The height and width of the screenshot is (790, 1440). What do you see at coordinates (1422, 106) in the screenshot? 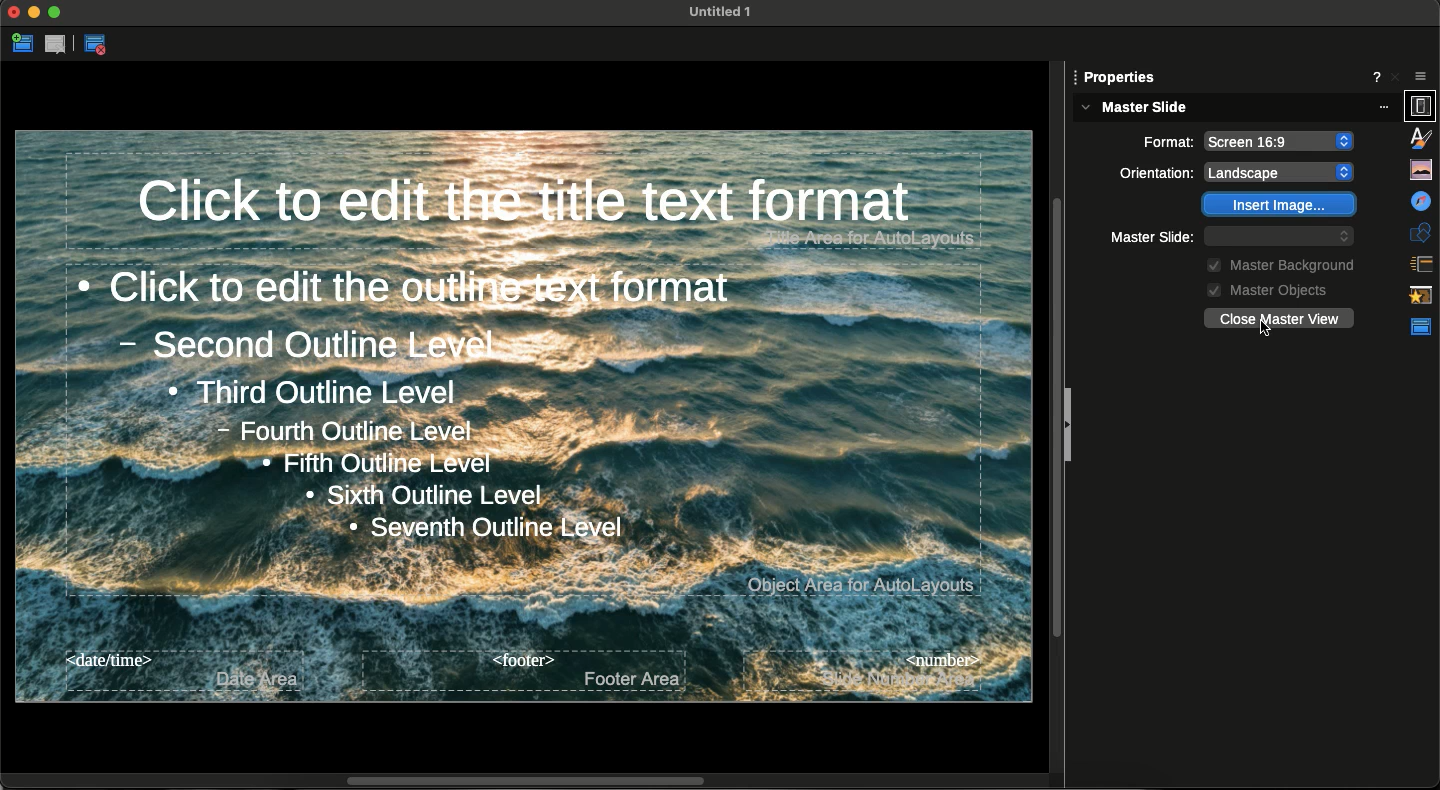
I see `Styles` at bounding box center [1422, 106].